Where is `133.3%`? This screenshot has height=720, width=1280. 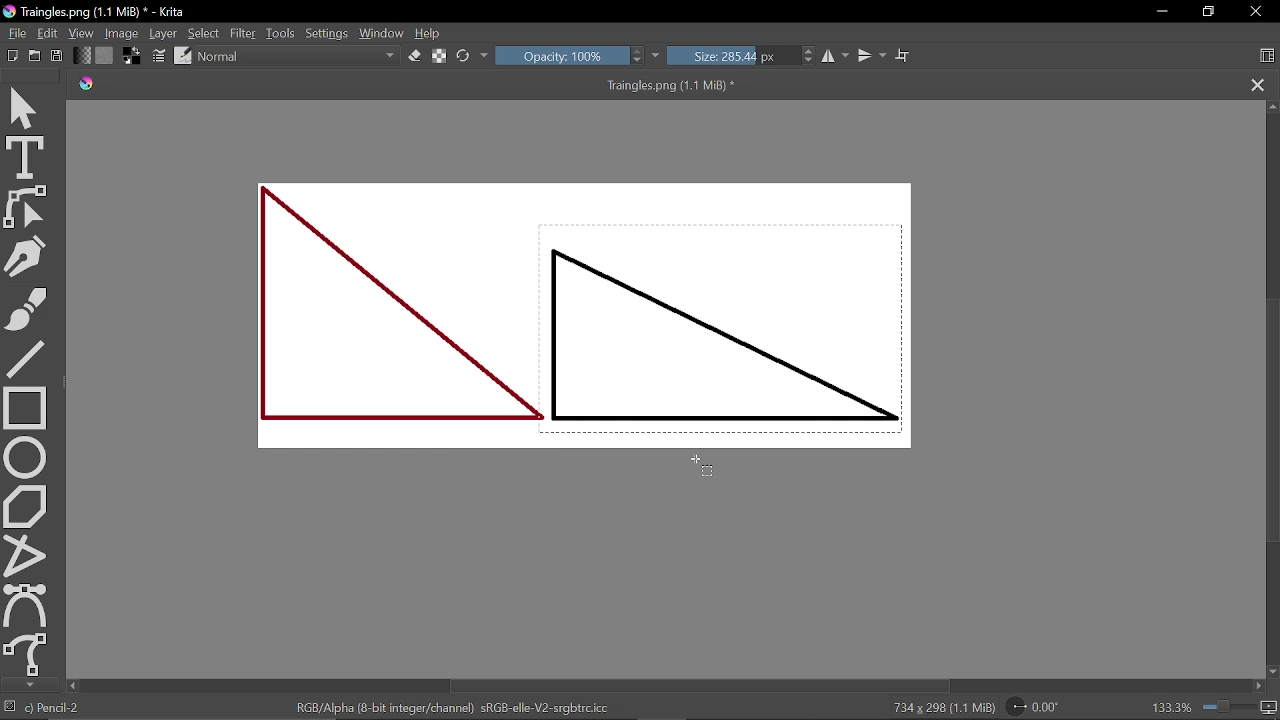 133.3% is located at coordinates (1215, 707).